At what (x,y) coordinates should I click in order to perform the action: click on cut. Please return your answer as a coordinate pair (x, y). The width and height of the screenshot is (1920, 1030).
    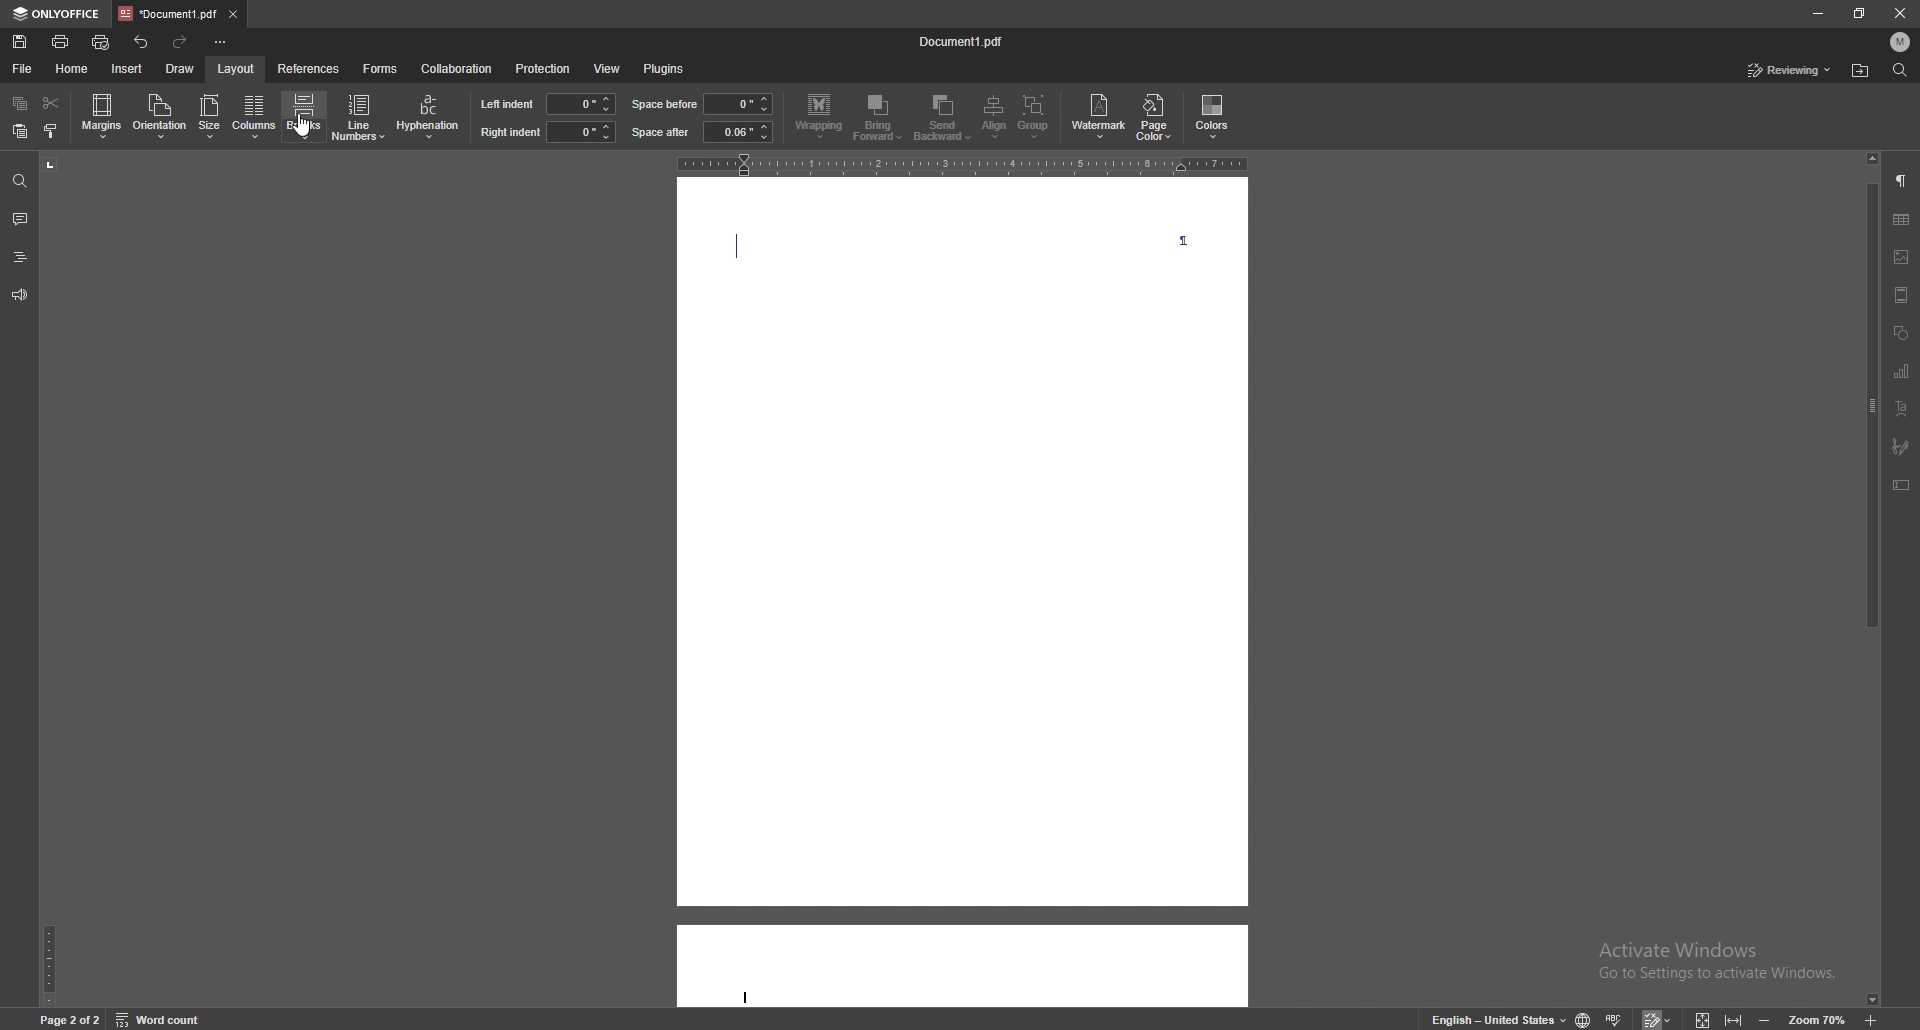
    Looking at the image, I should click on (51, 103).